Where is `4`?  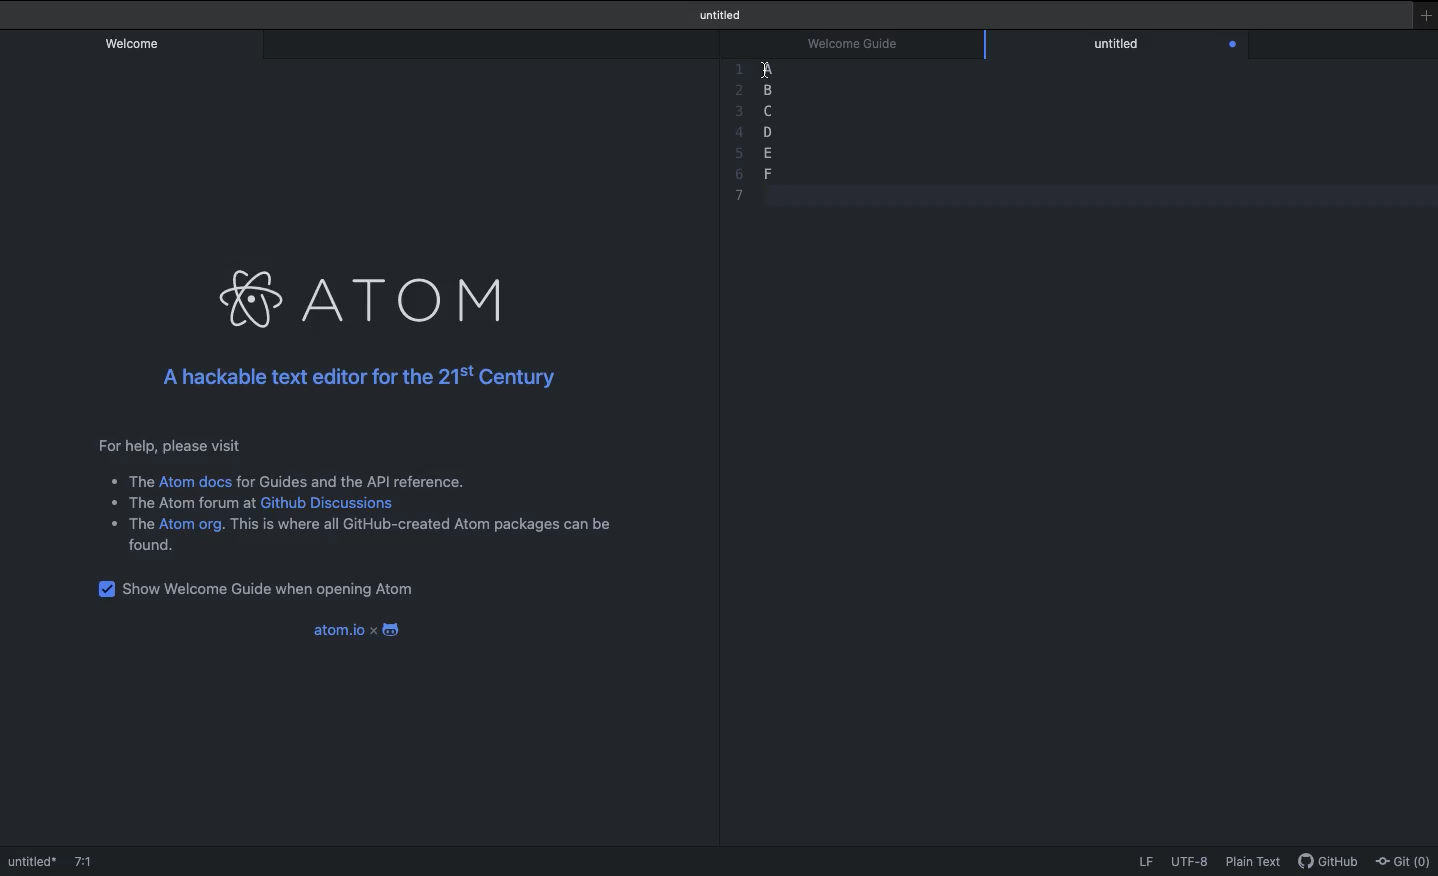
4 is located at coordinates (736, 131).